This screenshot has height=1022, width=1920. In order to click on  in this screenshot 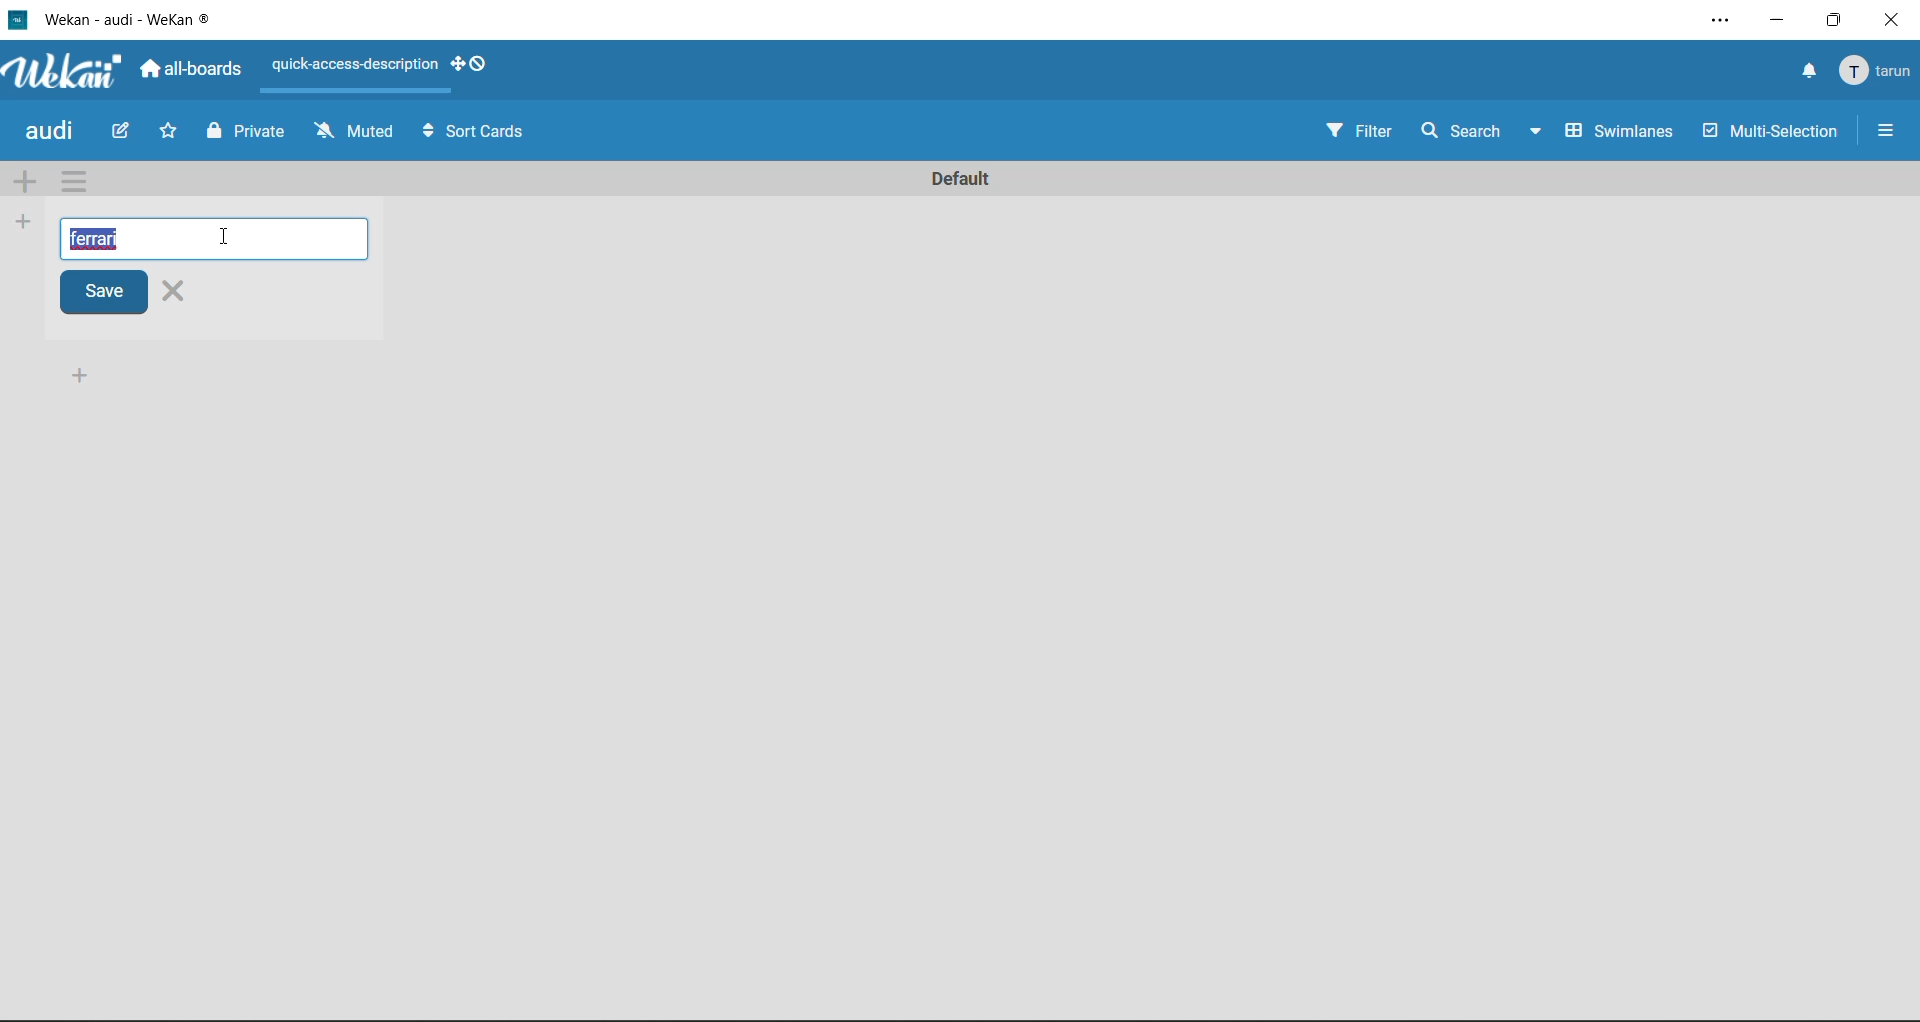, I will do `click(1835, 20)`.